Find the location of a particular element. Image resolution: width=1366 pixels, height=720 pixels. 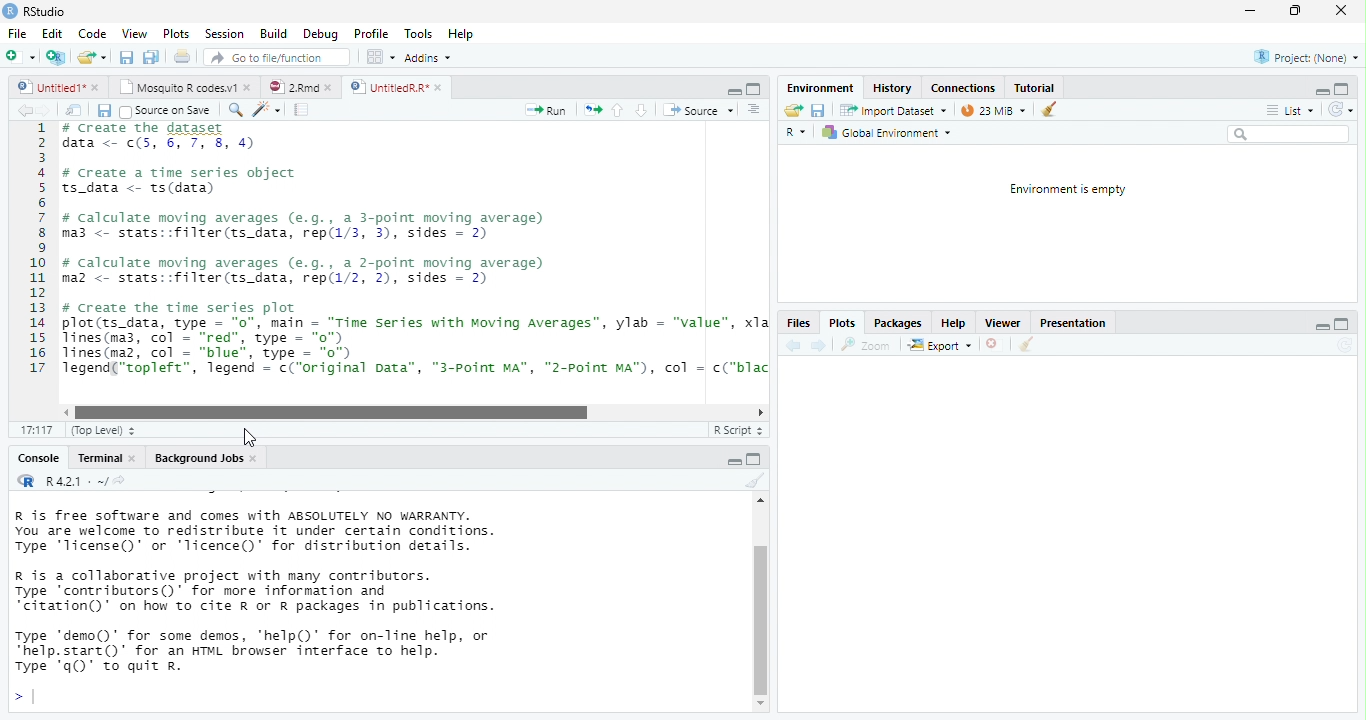

File is located at coordinates (16, 34).